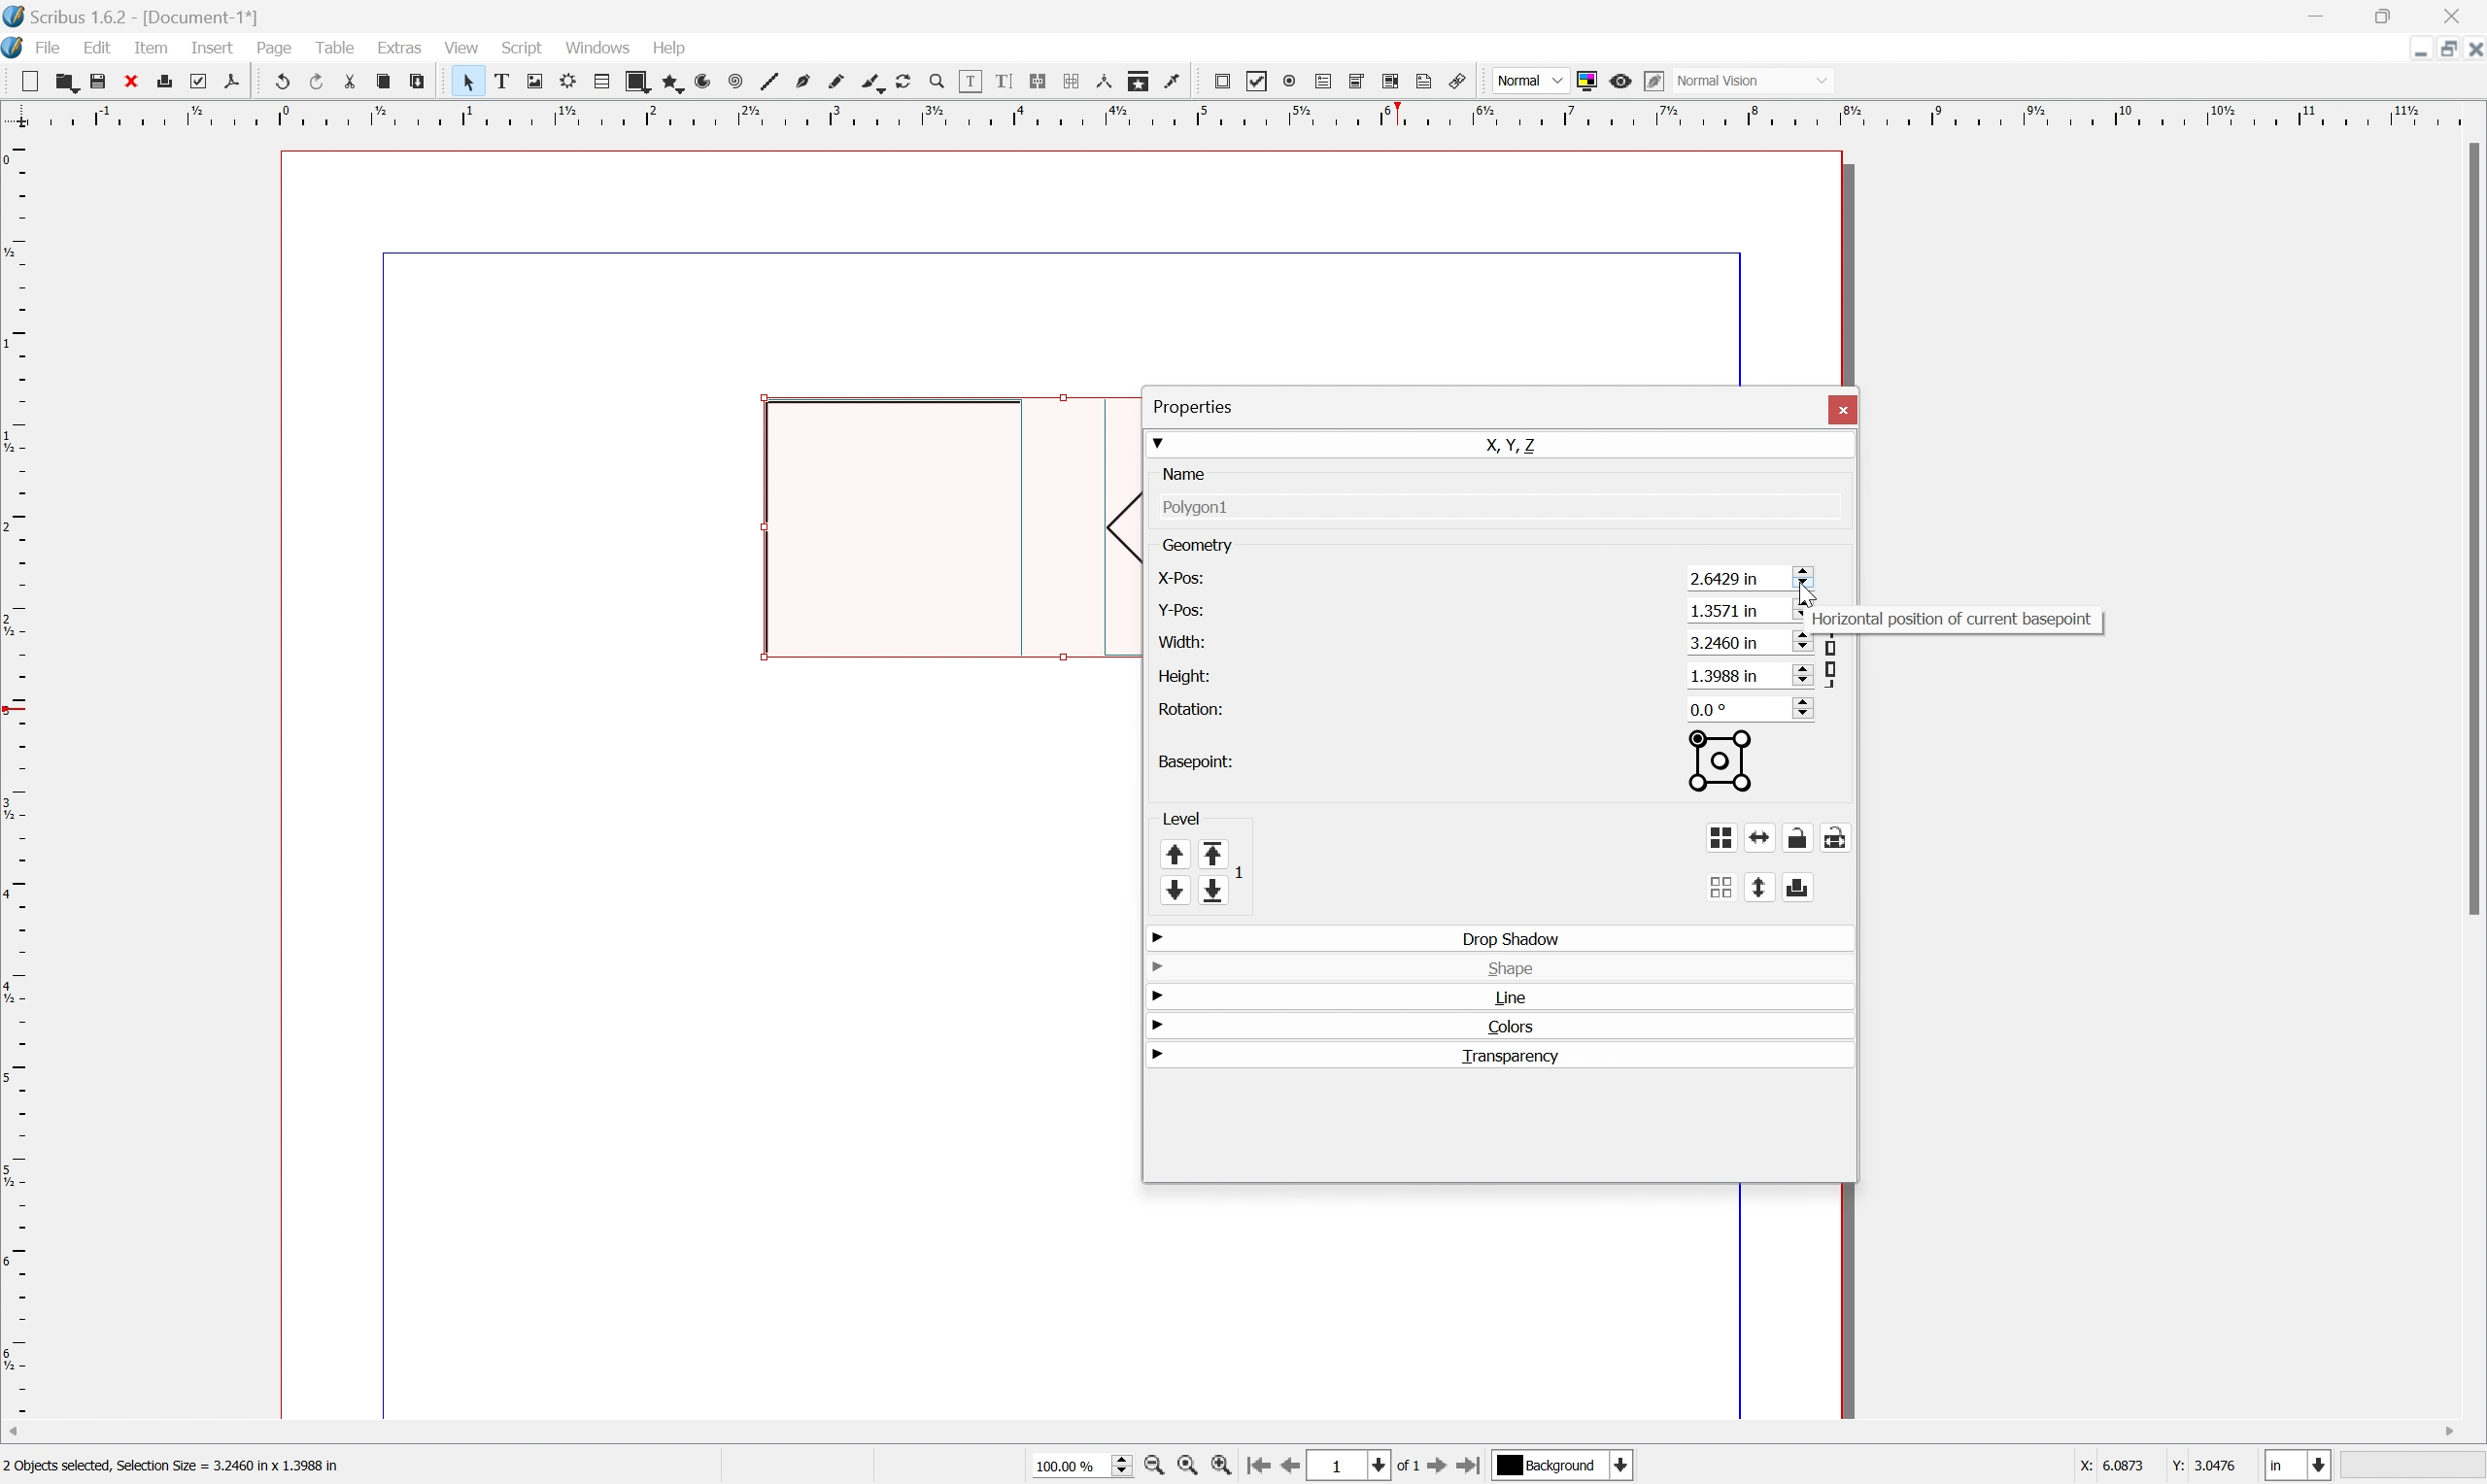 Image resolution: width=2487 pixels, height=1484 pixels. Describe the element at coordinates (673, 49) in the screenshot. I see `help` at that location.